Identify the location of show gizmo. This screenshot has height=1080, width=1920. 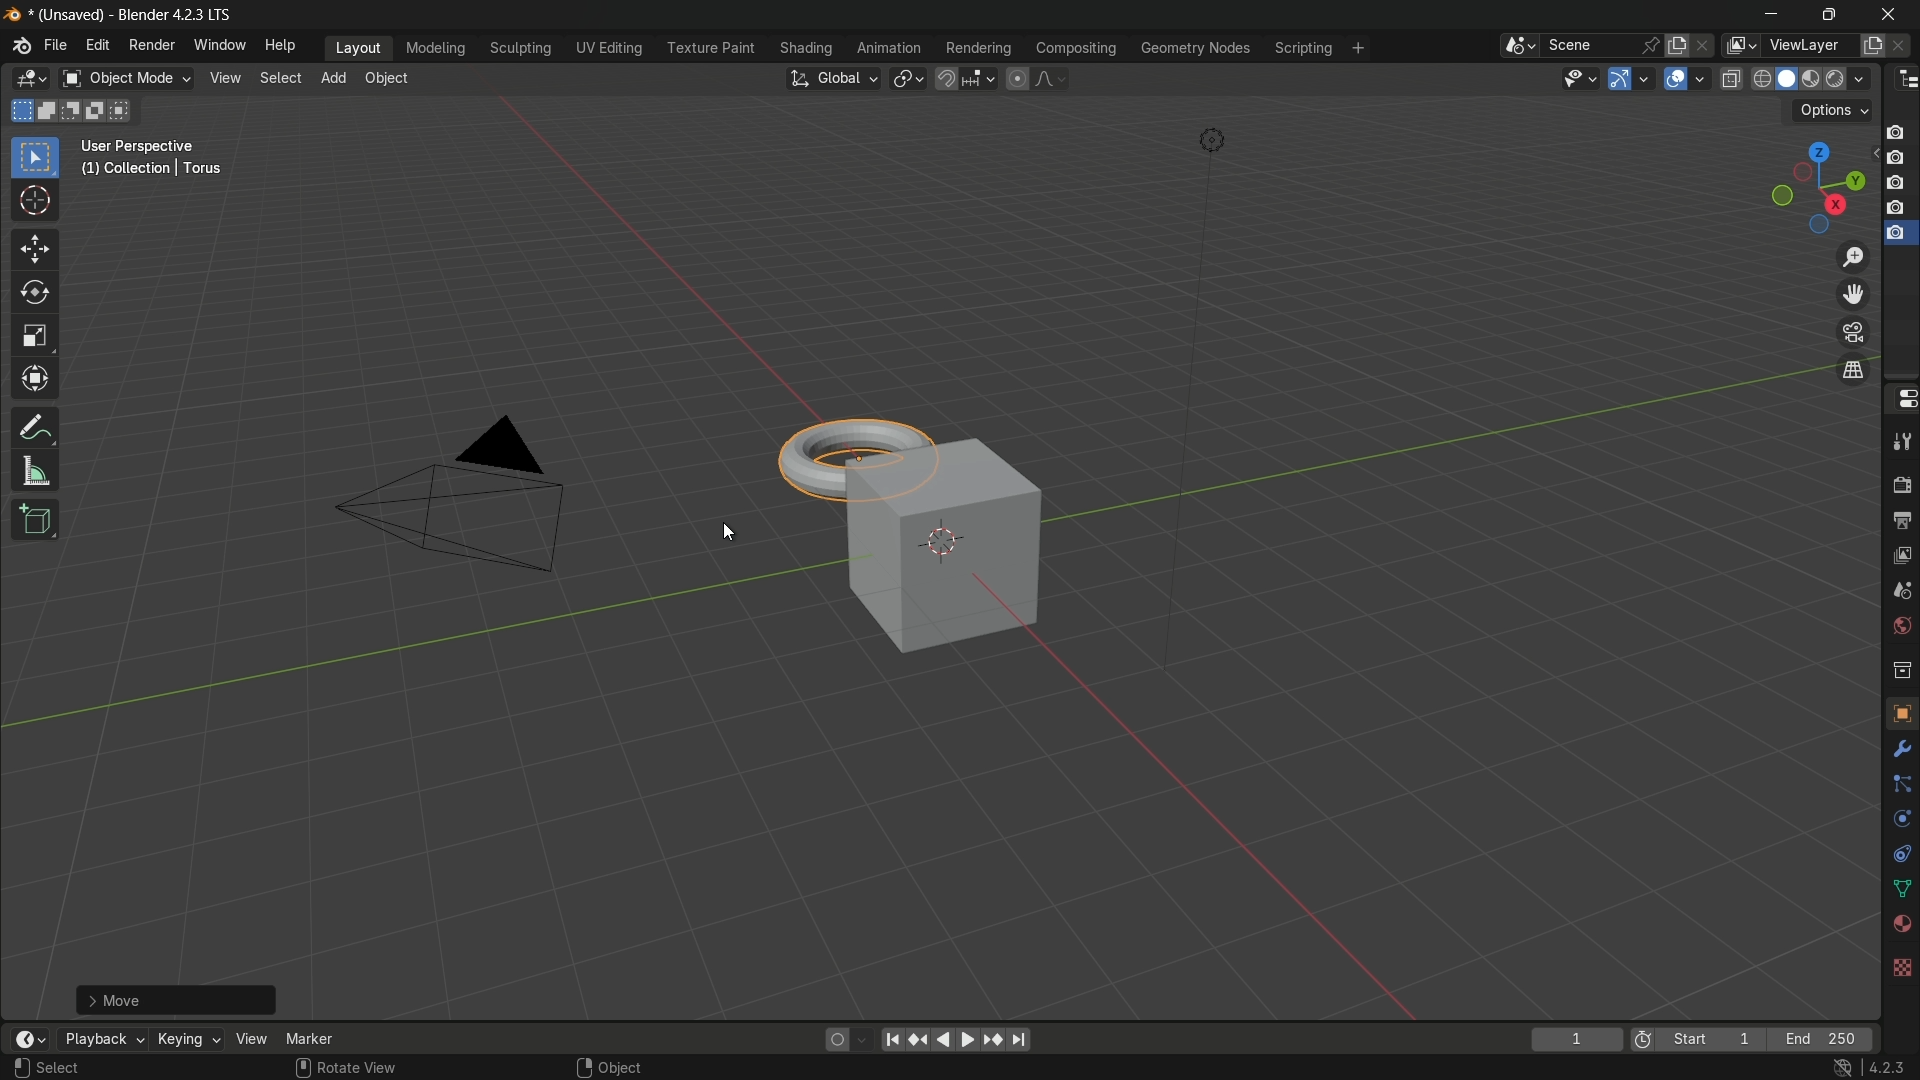
(1620, 79).